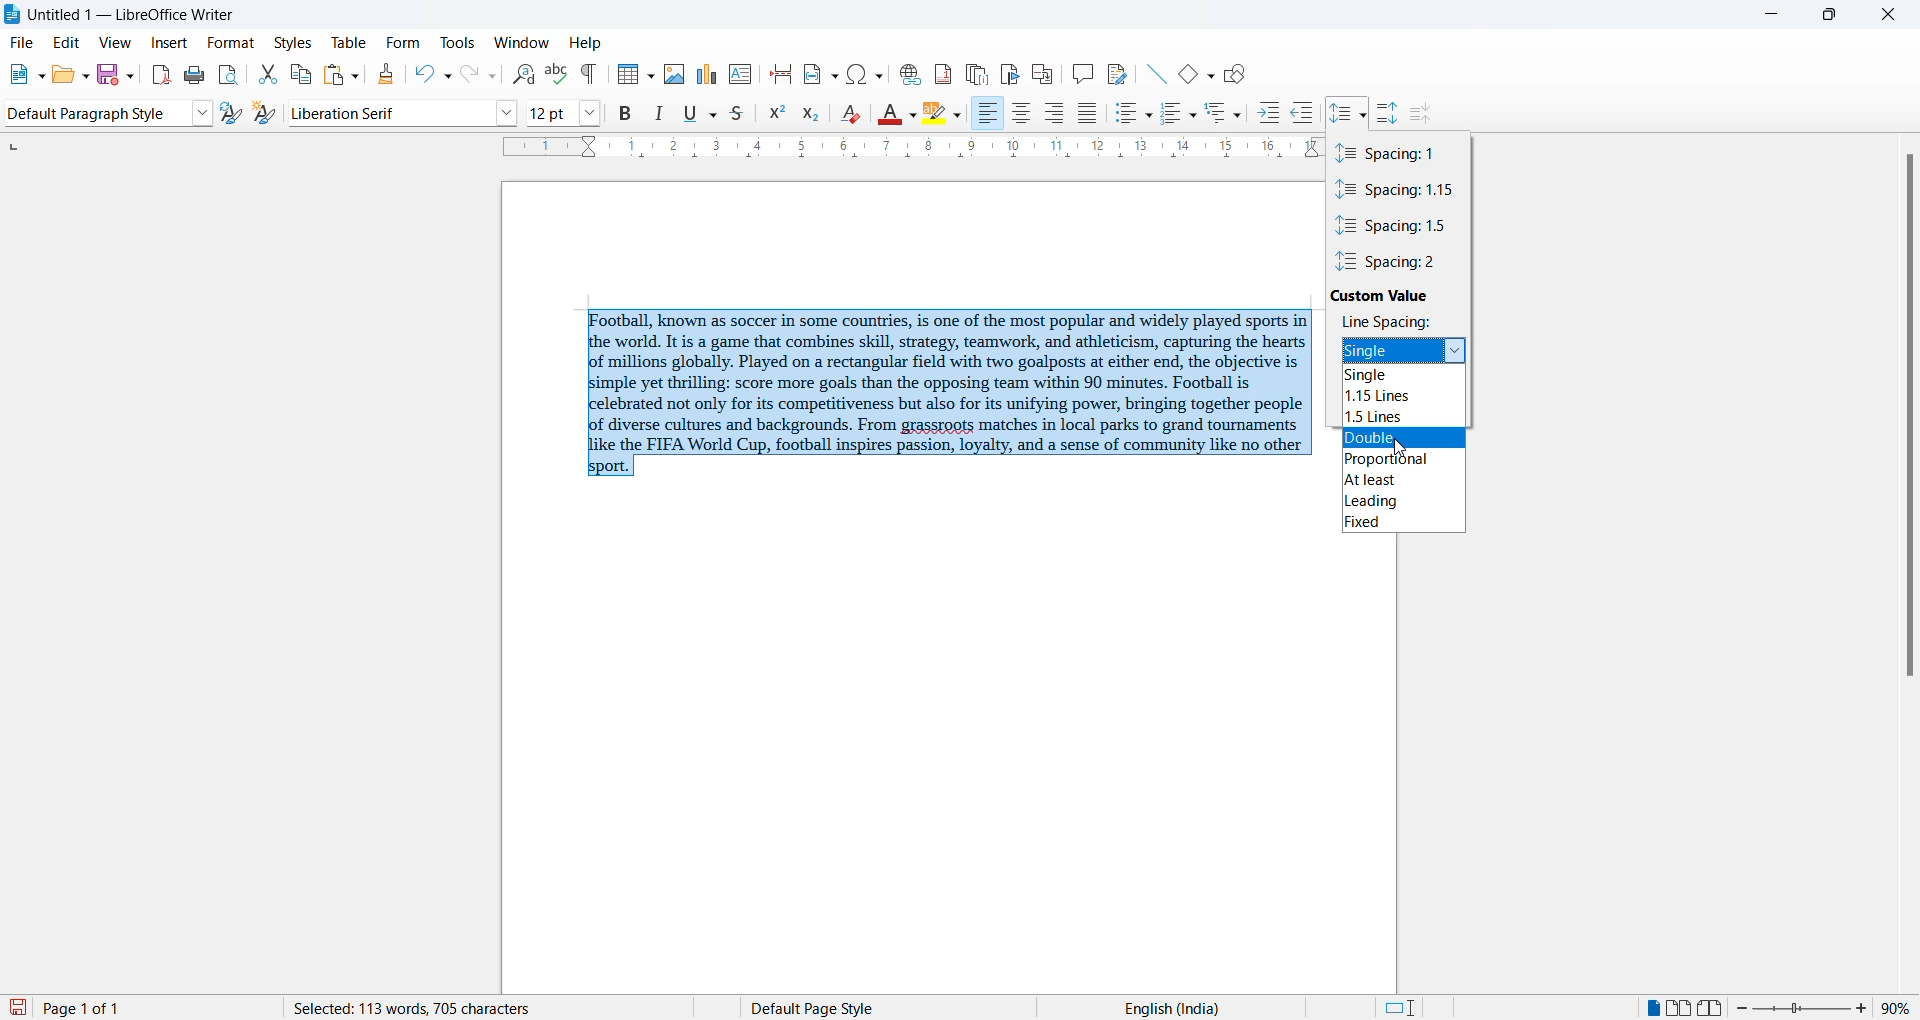 The image size is (1920, 1020). I want to click on insert cross-reference, so click(1046, 74).